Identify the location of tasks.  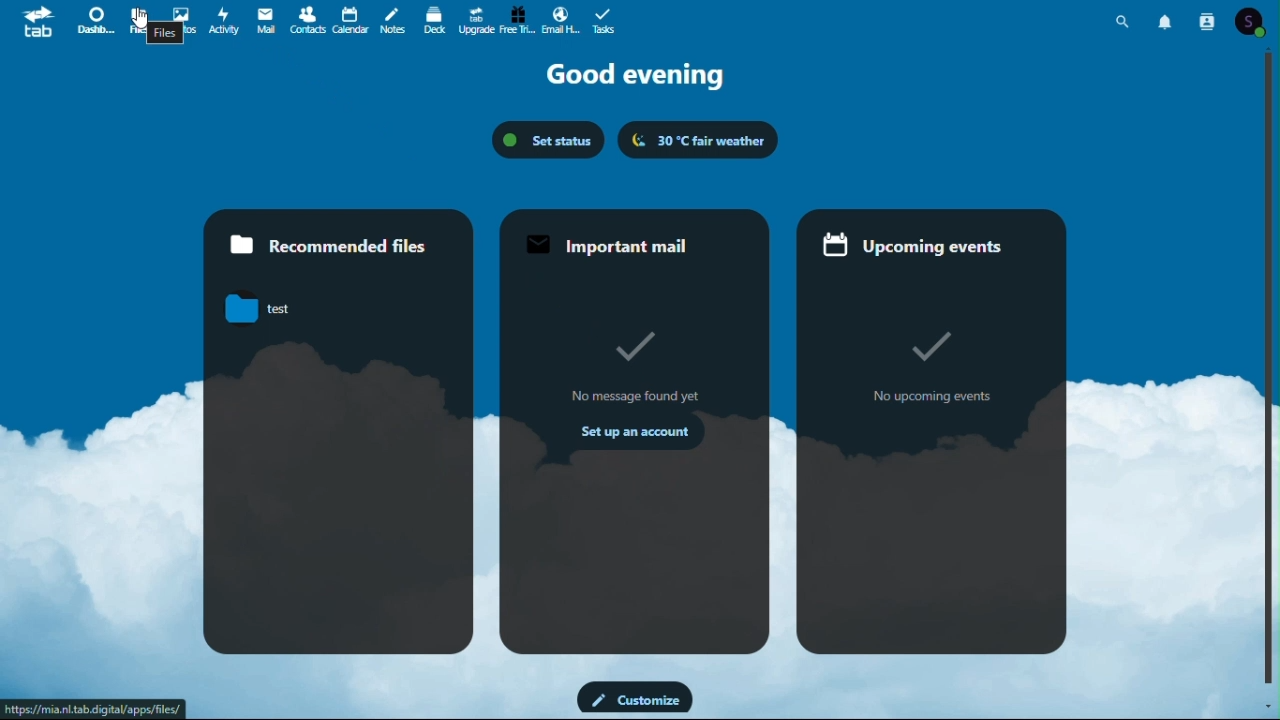
(604, 21).